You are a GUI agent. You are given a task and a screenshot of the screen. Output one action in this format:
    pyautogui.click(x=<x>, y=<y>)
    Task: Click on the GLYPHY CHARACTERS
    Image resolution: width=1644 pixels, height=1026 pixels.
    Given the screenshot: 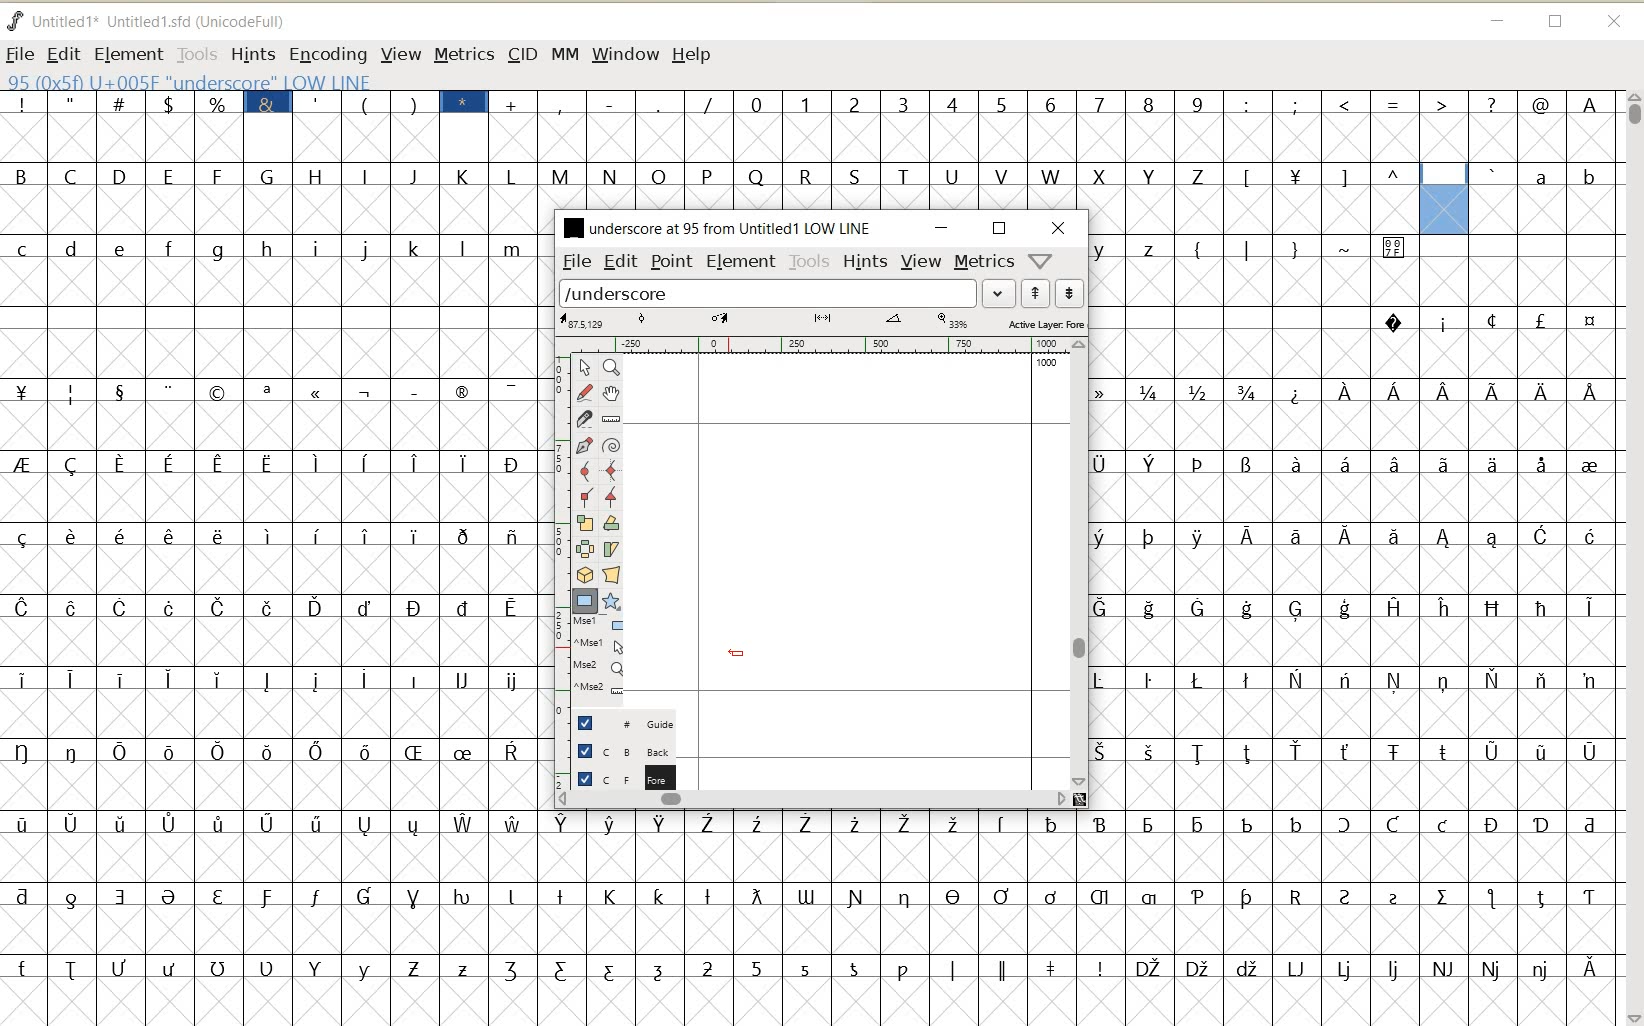 What is the action you would take?
    pyautogui.click(x=269, y=548)
    